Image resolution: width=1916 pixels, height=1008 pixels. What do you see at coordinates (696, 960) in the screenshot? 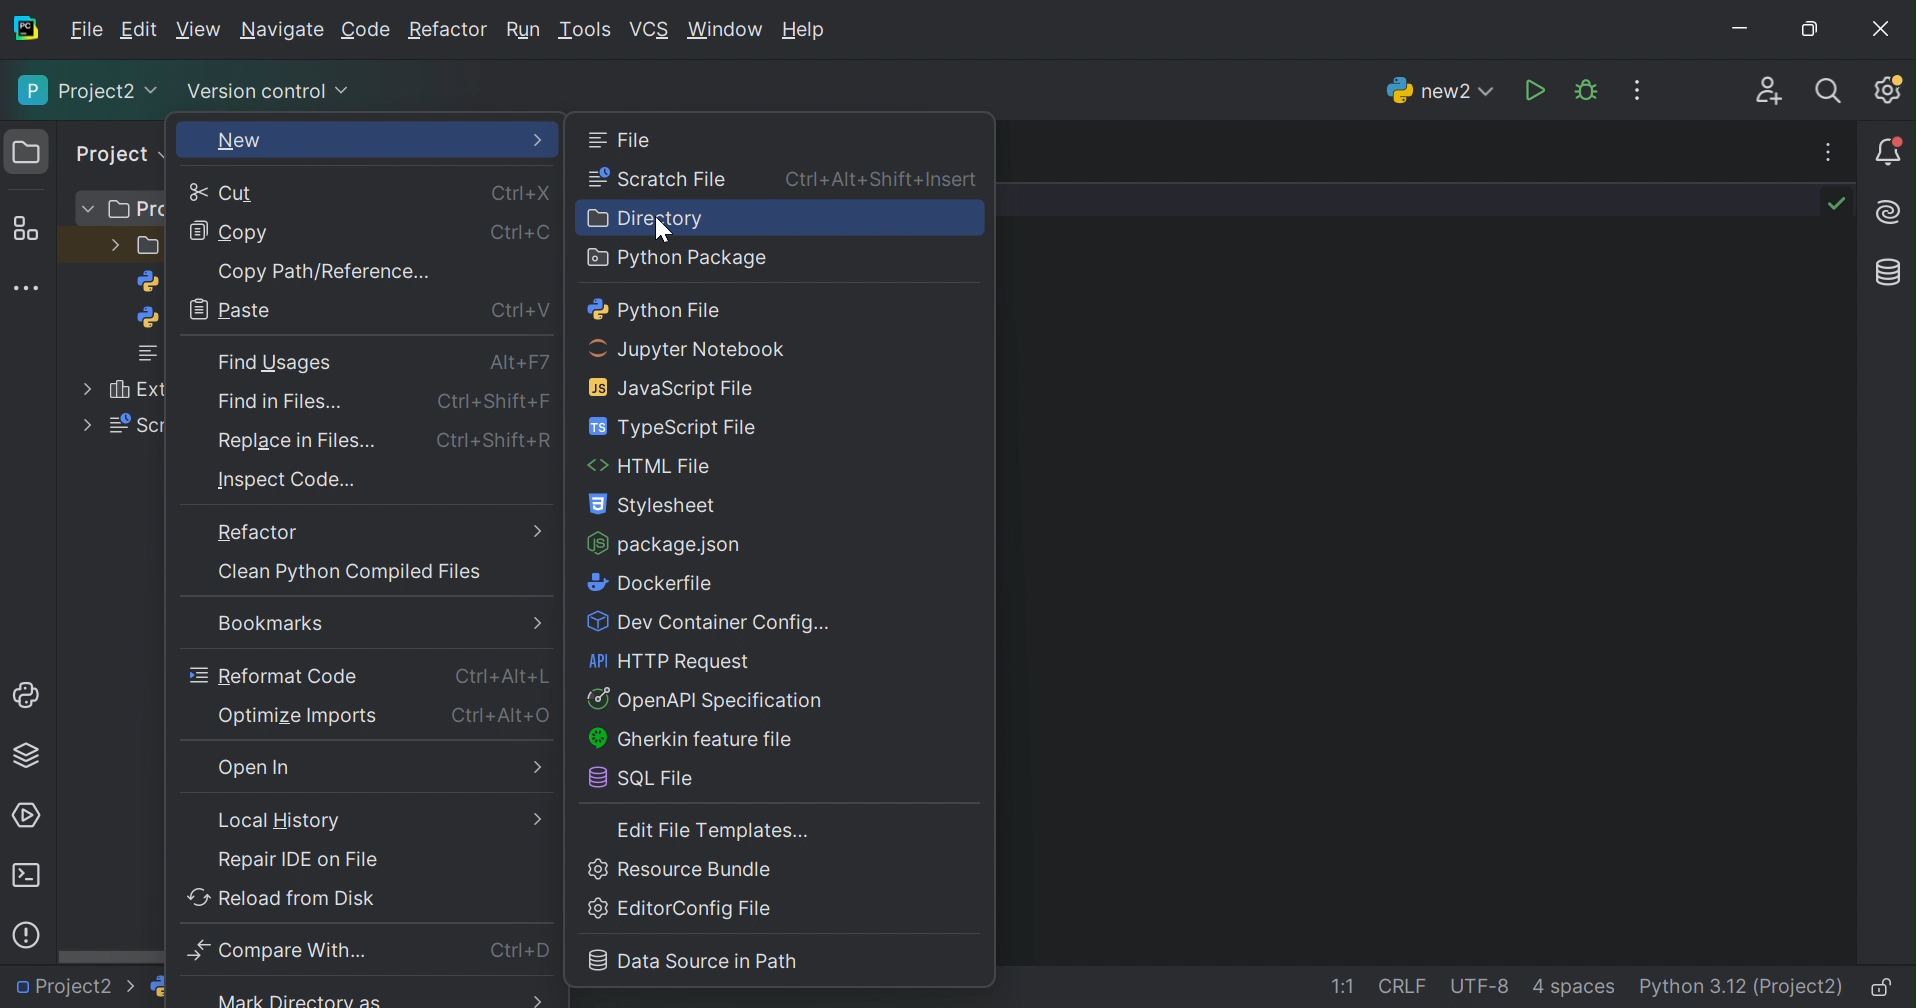
I see `Data source in path` at bounding box center [696, 960].